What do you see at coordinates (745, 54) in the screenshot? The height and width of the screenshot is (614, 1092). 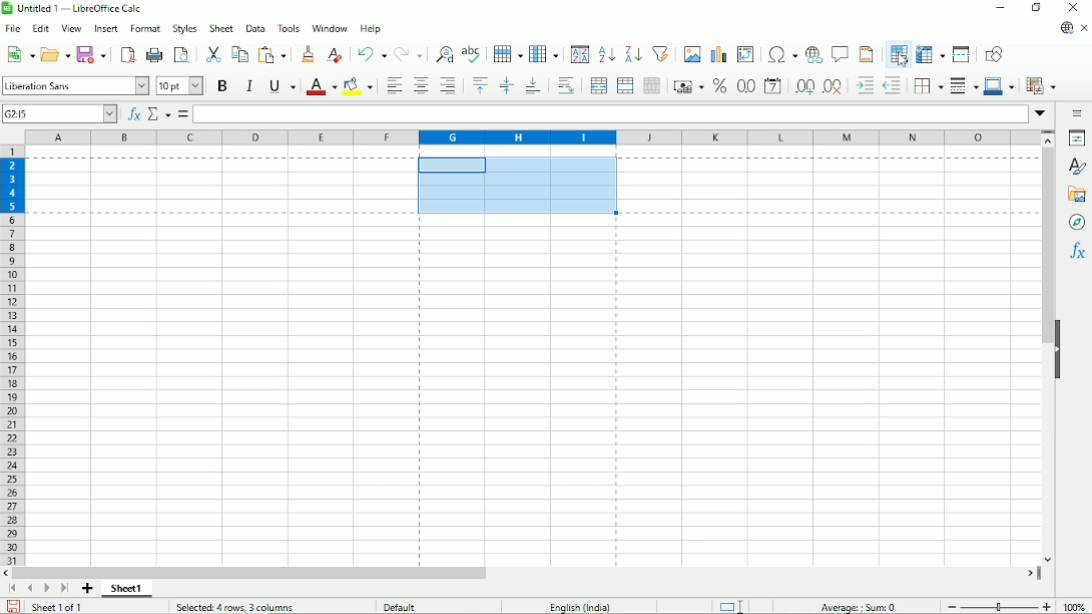 I see `Insert or edit pivot table` at bounding box center [745, 54].